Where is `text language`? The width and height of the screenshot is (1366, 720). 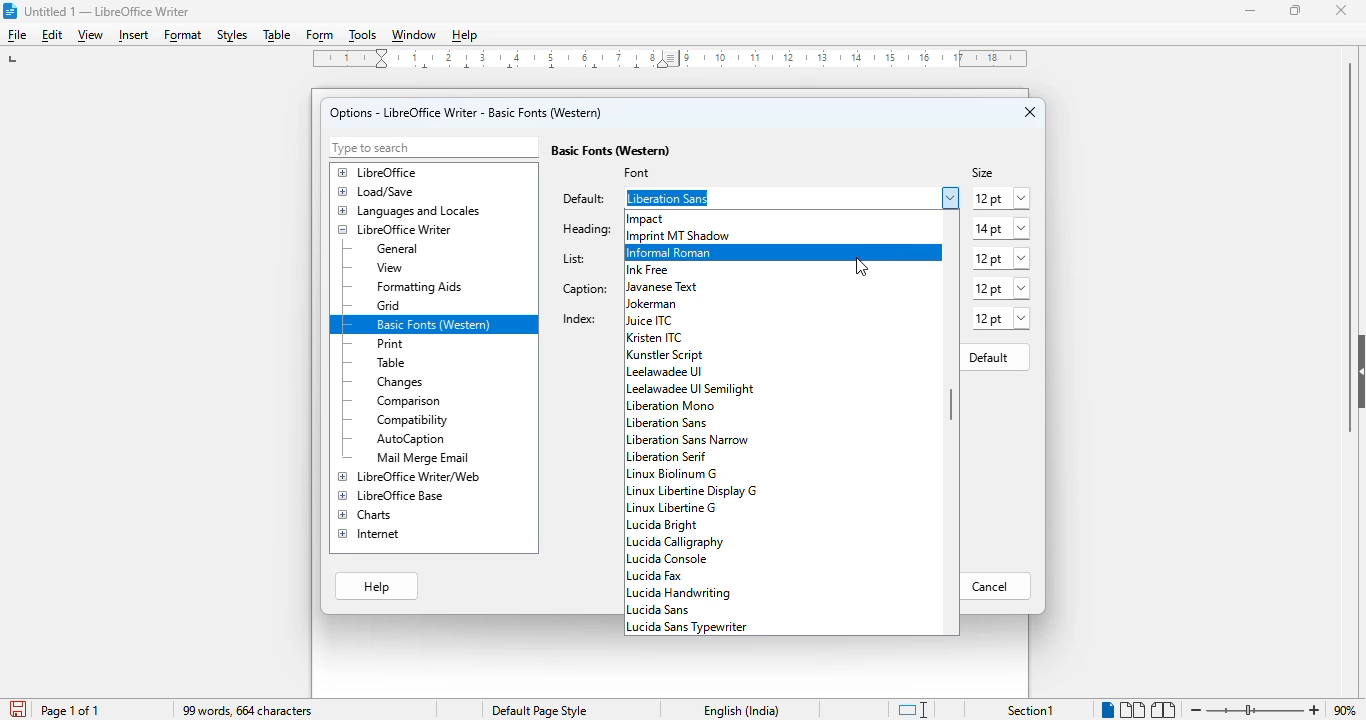
text language is located at coordinates (743, 710).